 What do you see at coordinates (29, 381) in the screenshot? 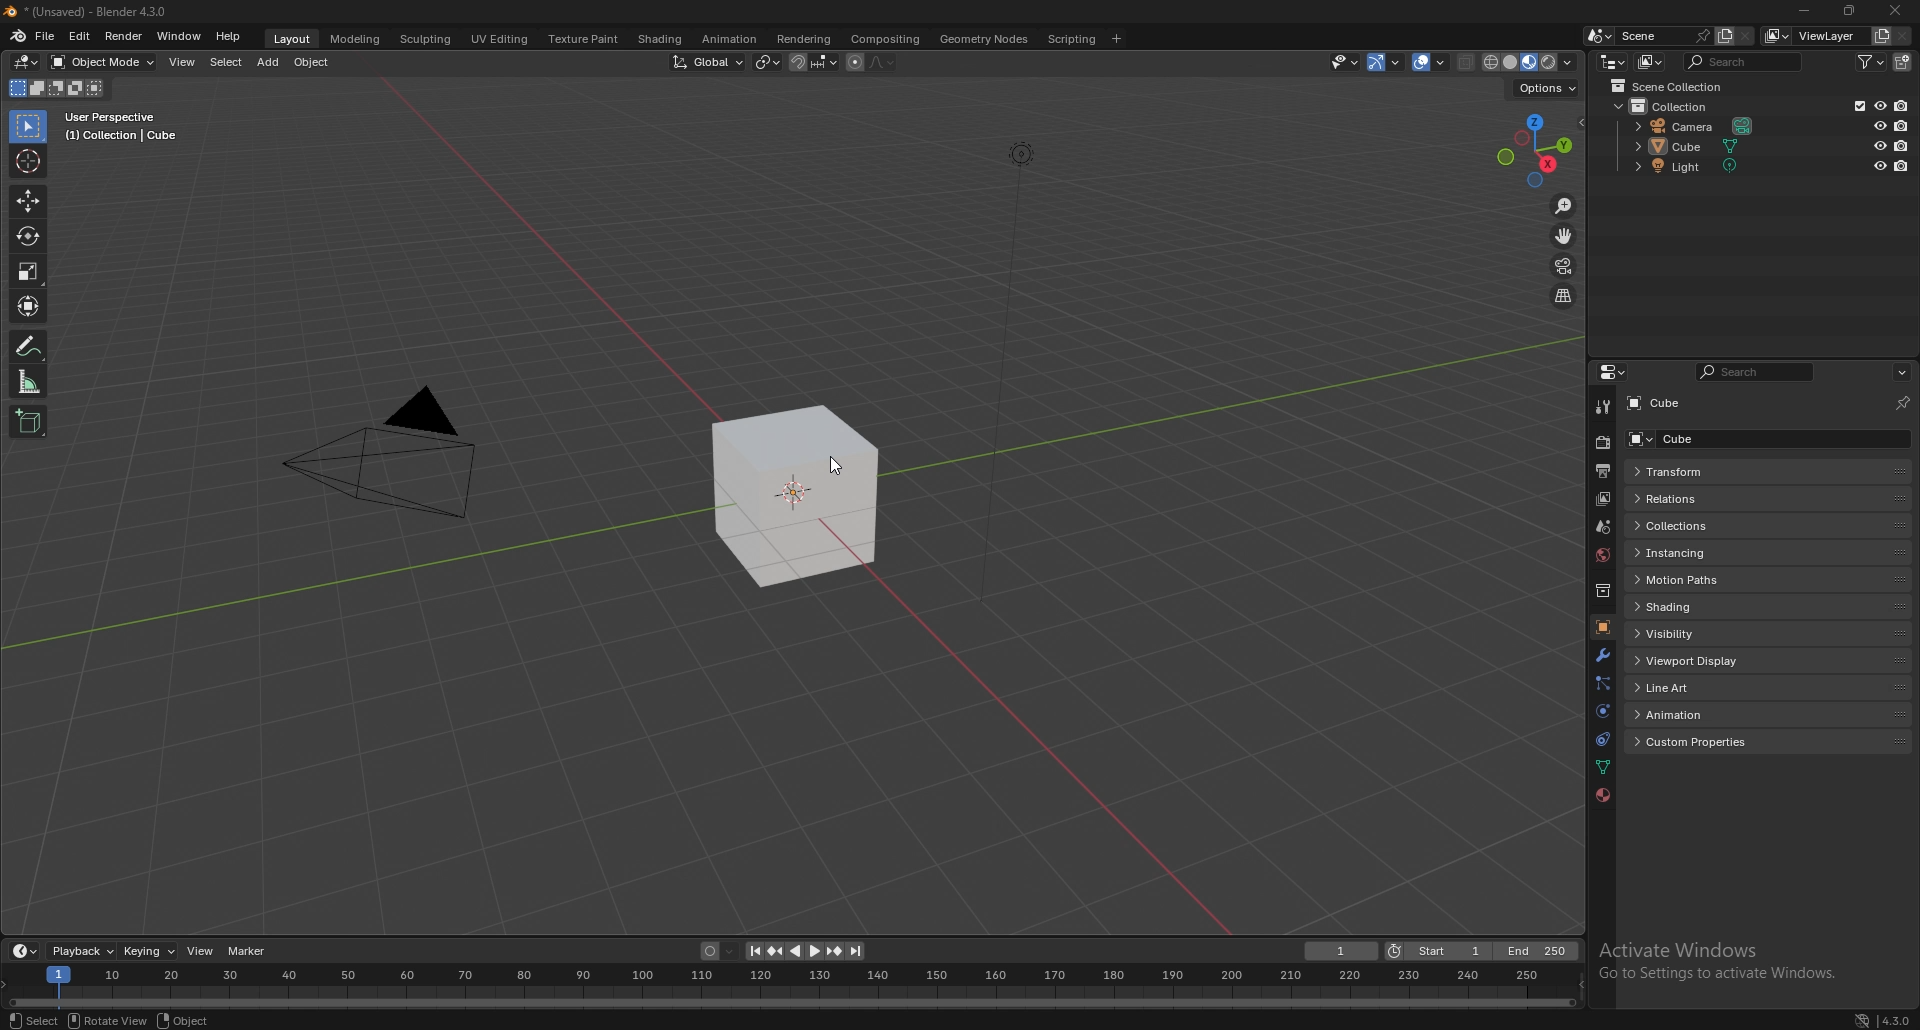
I see `measure` at bounding box center [29, 381].